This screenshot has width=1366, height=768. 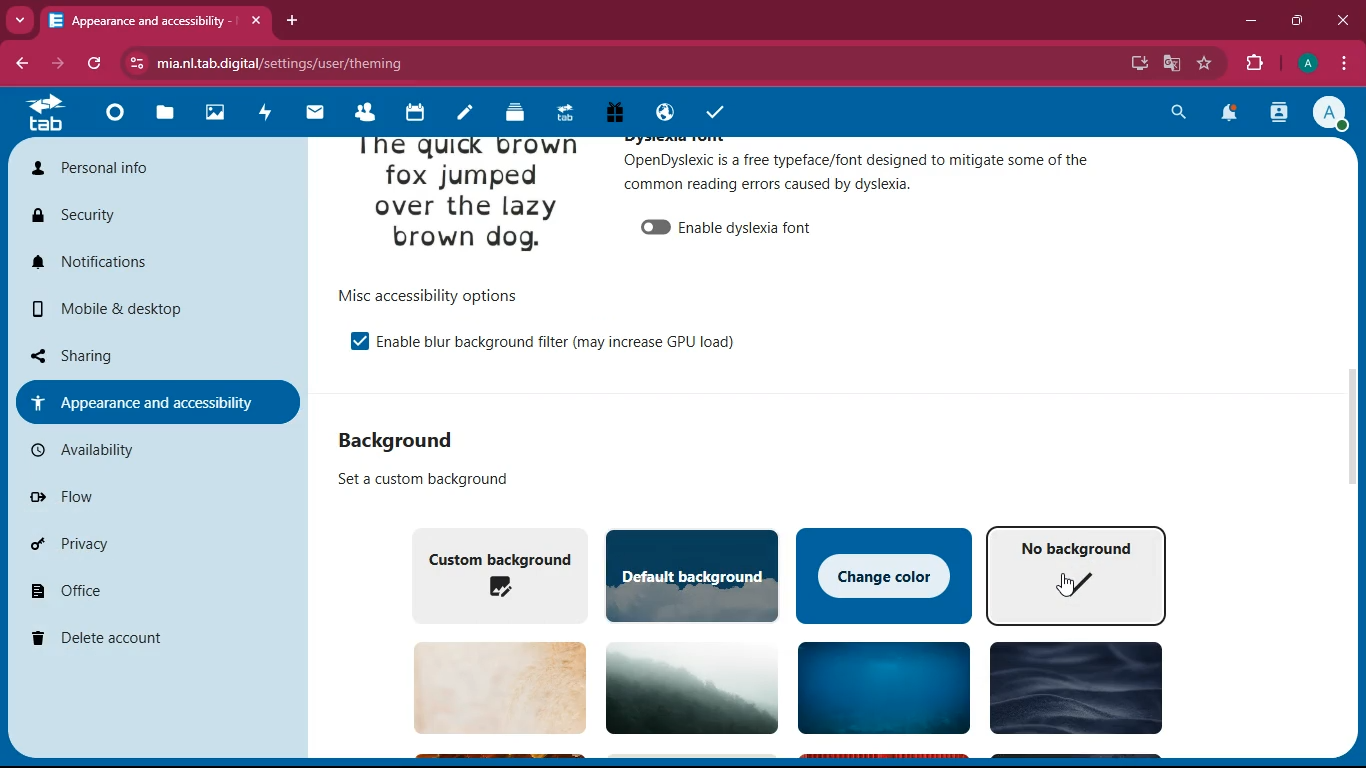 I want to click on profile, so click(x=1306, y=64).